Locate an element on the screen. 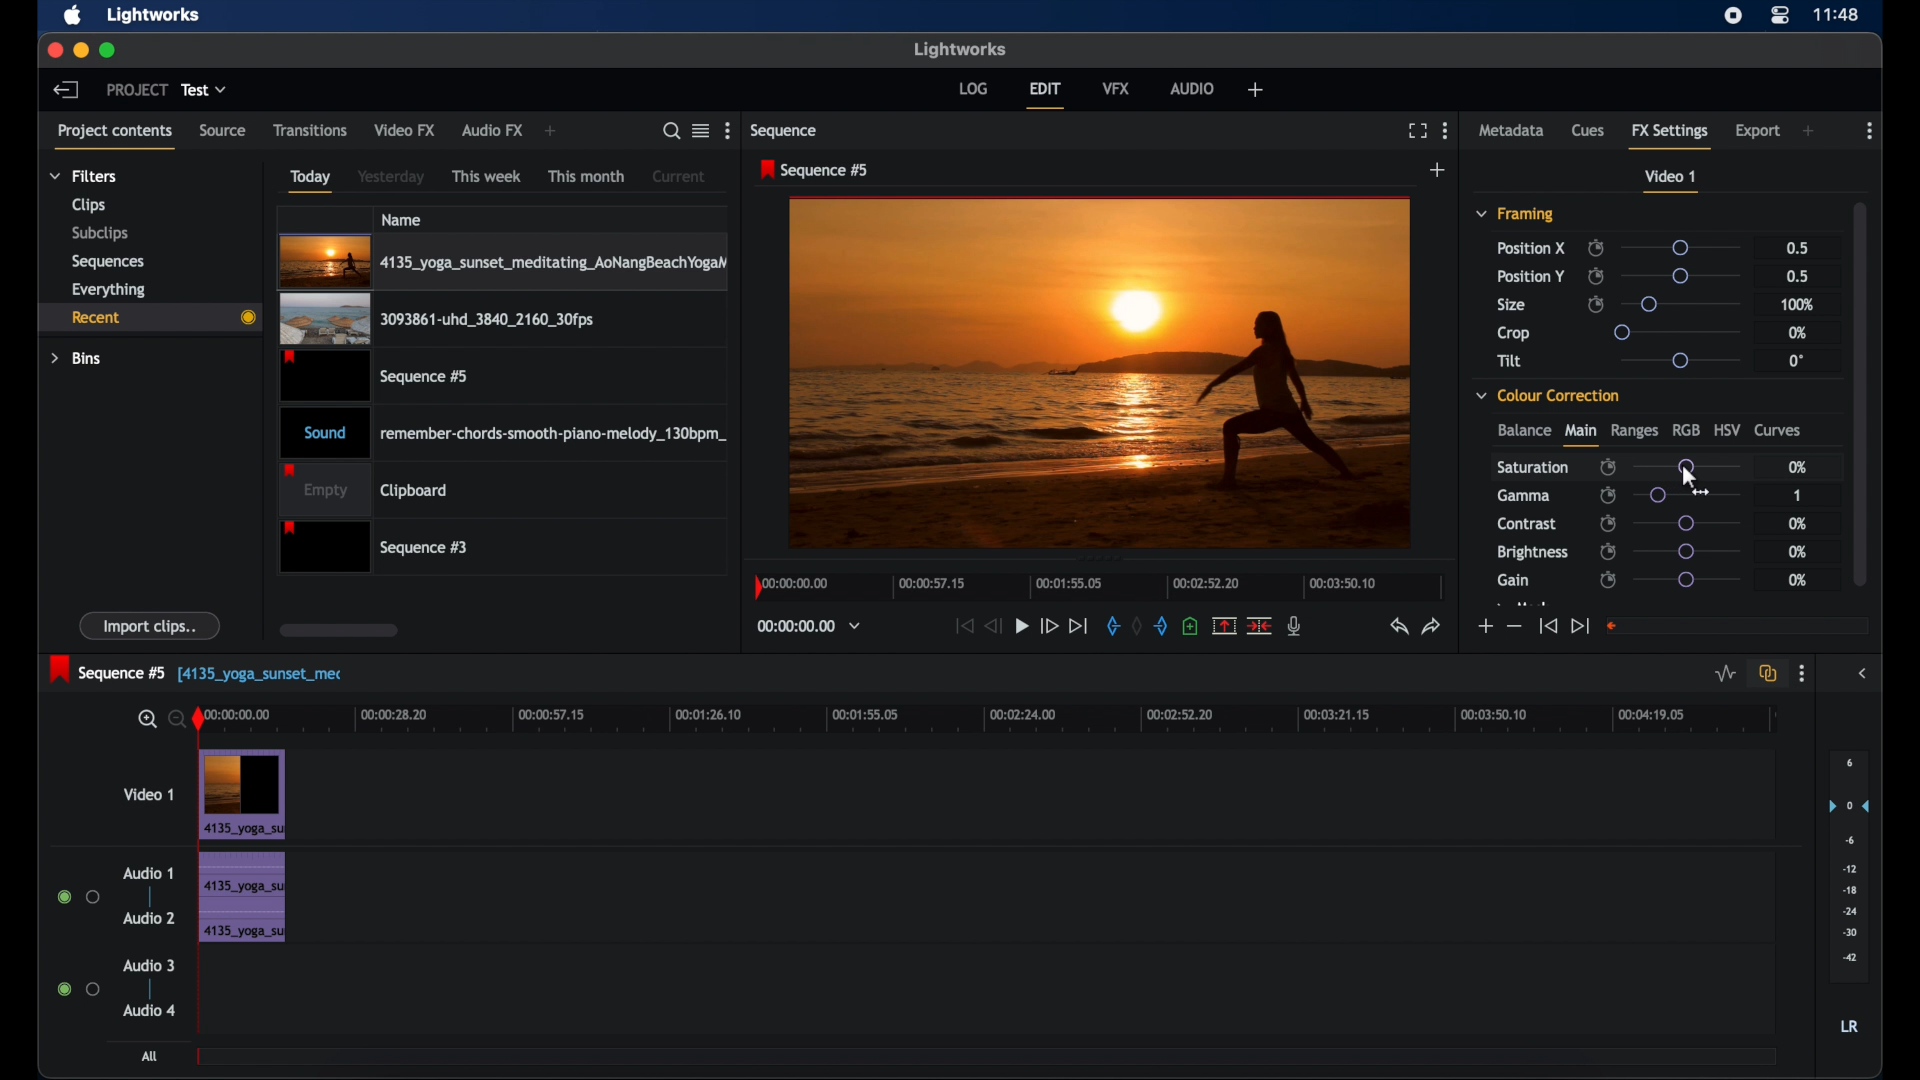 The width and height of the screenshot is (1920, 1080). adduce at the current position is located at coordinates (1190, 625).